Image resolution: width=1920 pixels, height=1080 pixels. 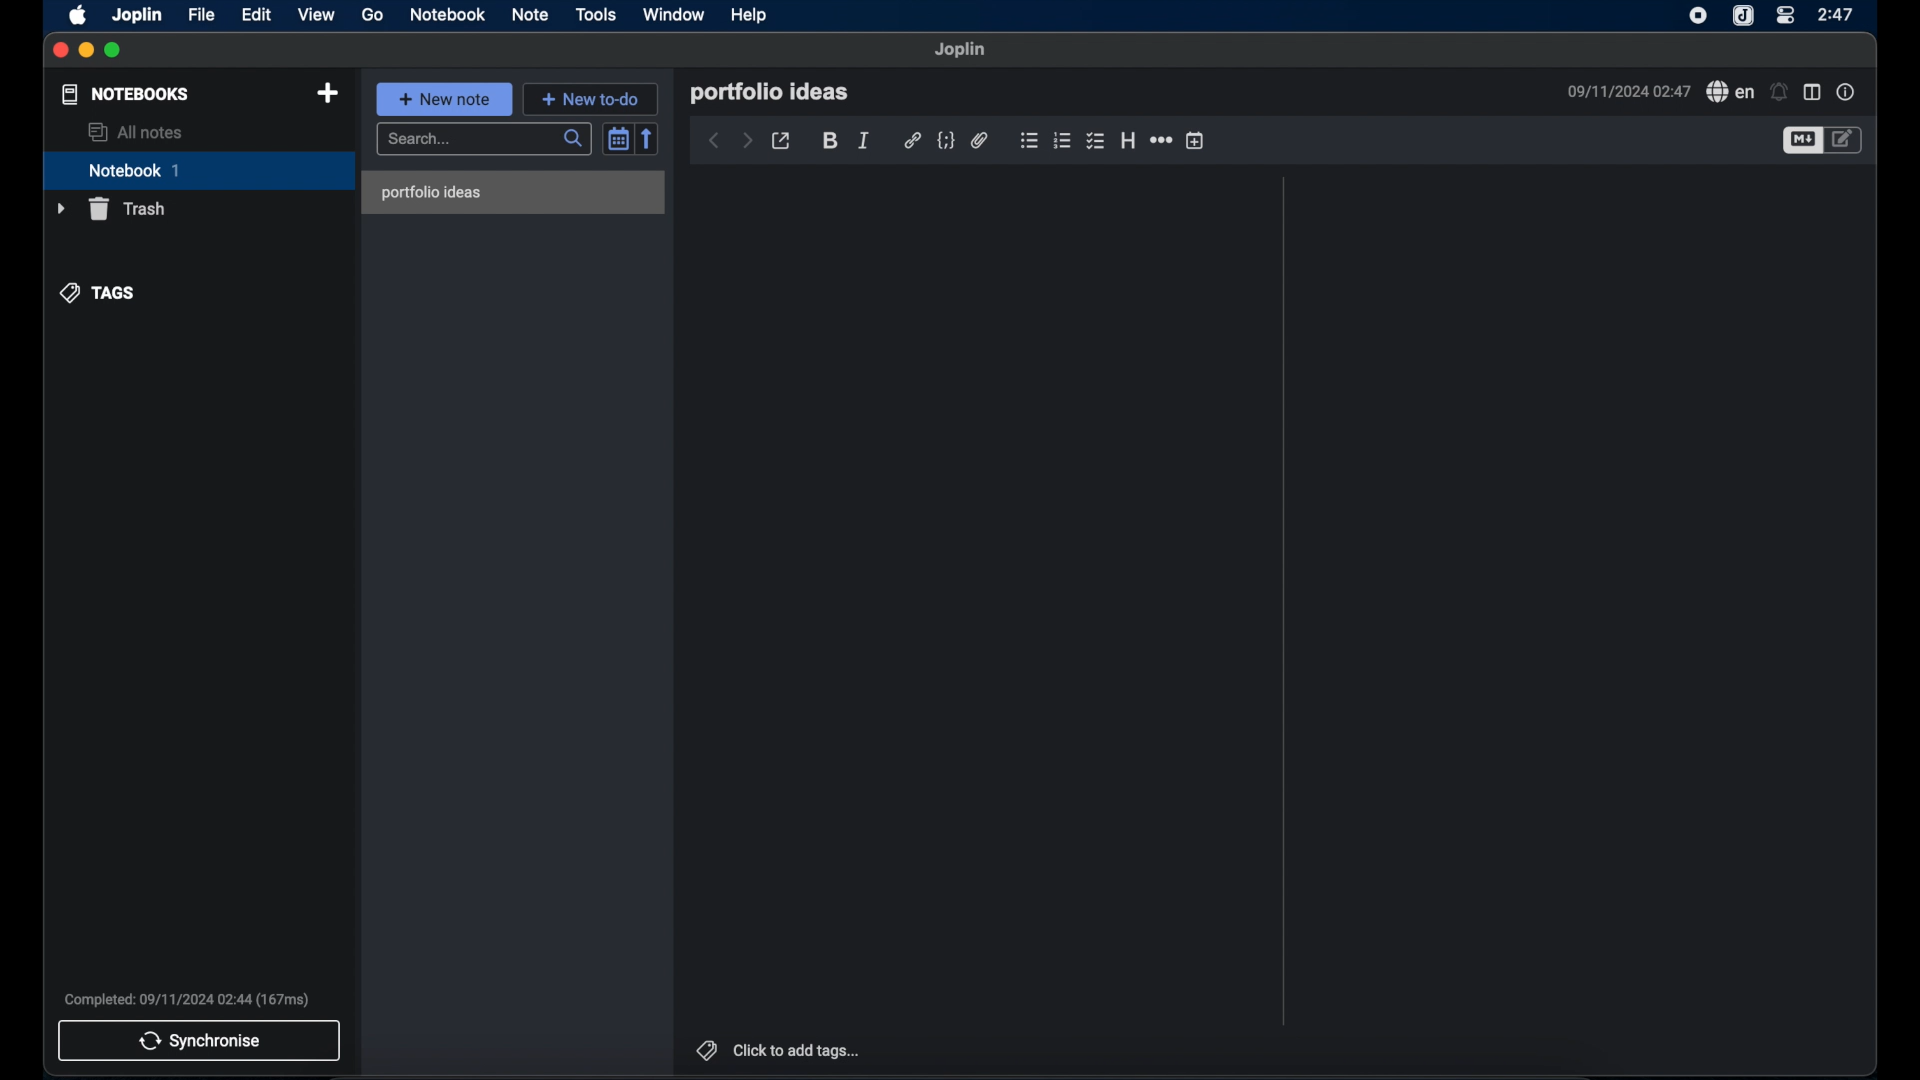 What do you see at coordinates (746, 141) in the screenshot?
I see `forward` at bounding box center [746, 141].